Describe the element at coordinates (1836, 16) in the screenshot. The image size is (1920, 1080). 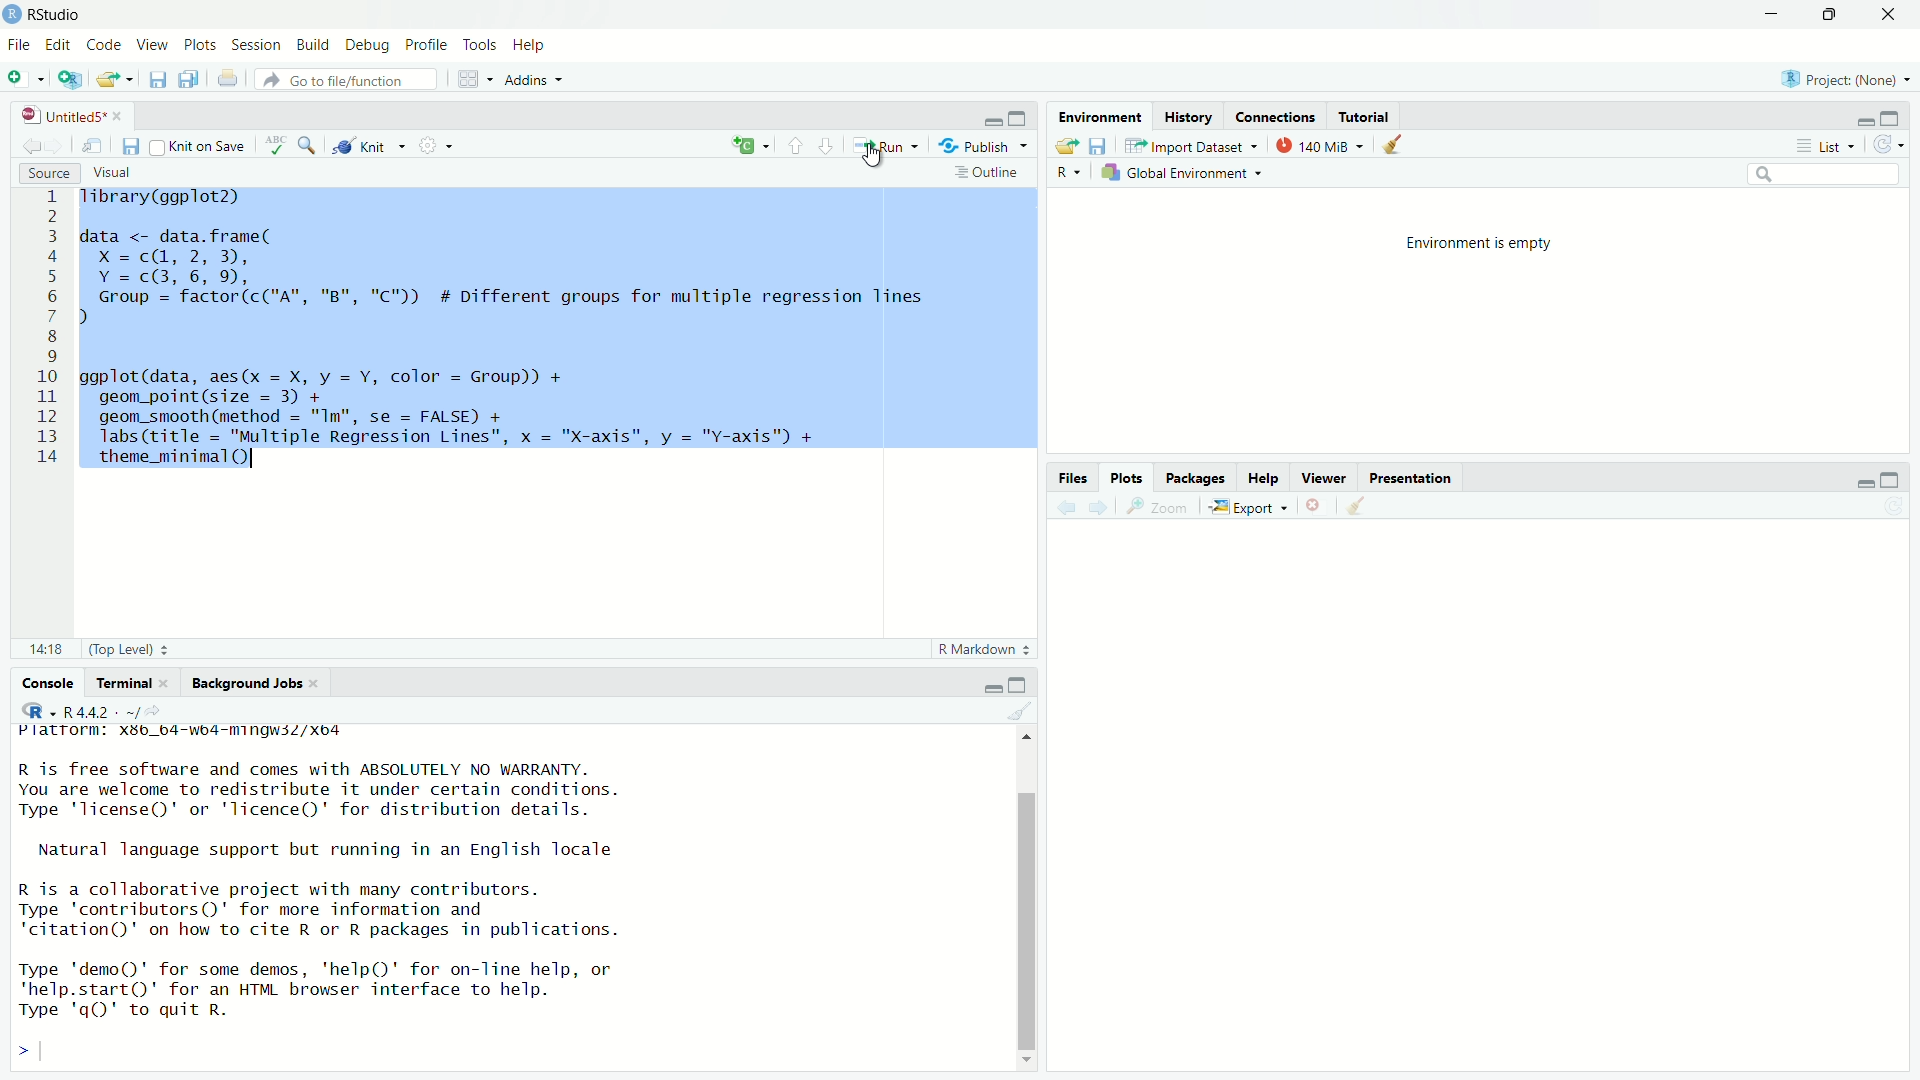
I see `maximise` at that location.